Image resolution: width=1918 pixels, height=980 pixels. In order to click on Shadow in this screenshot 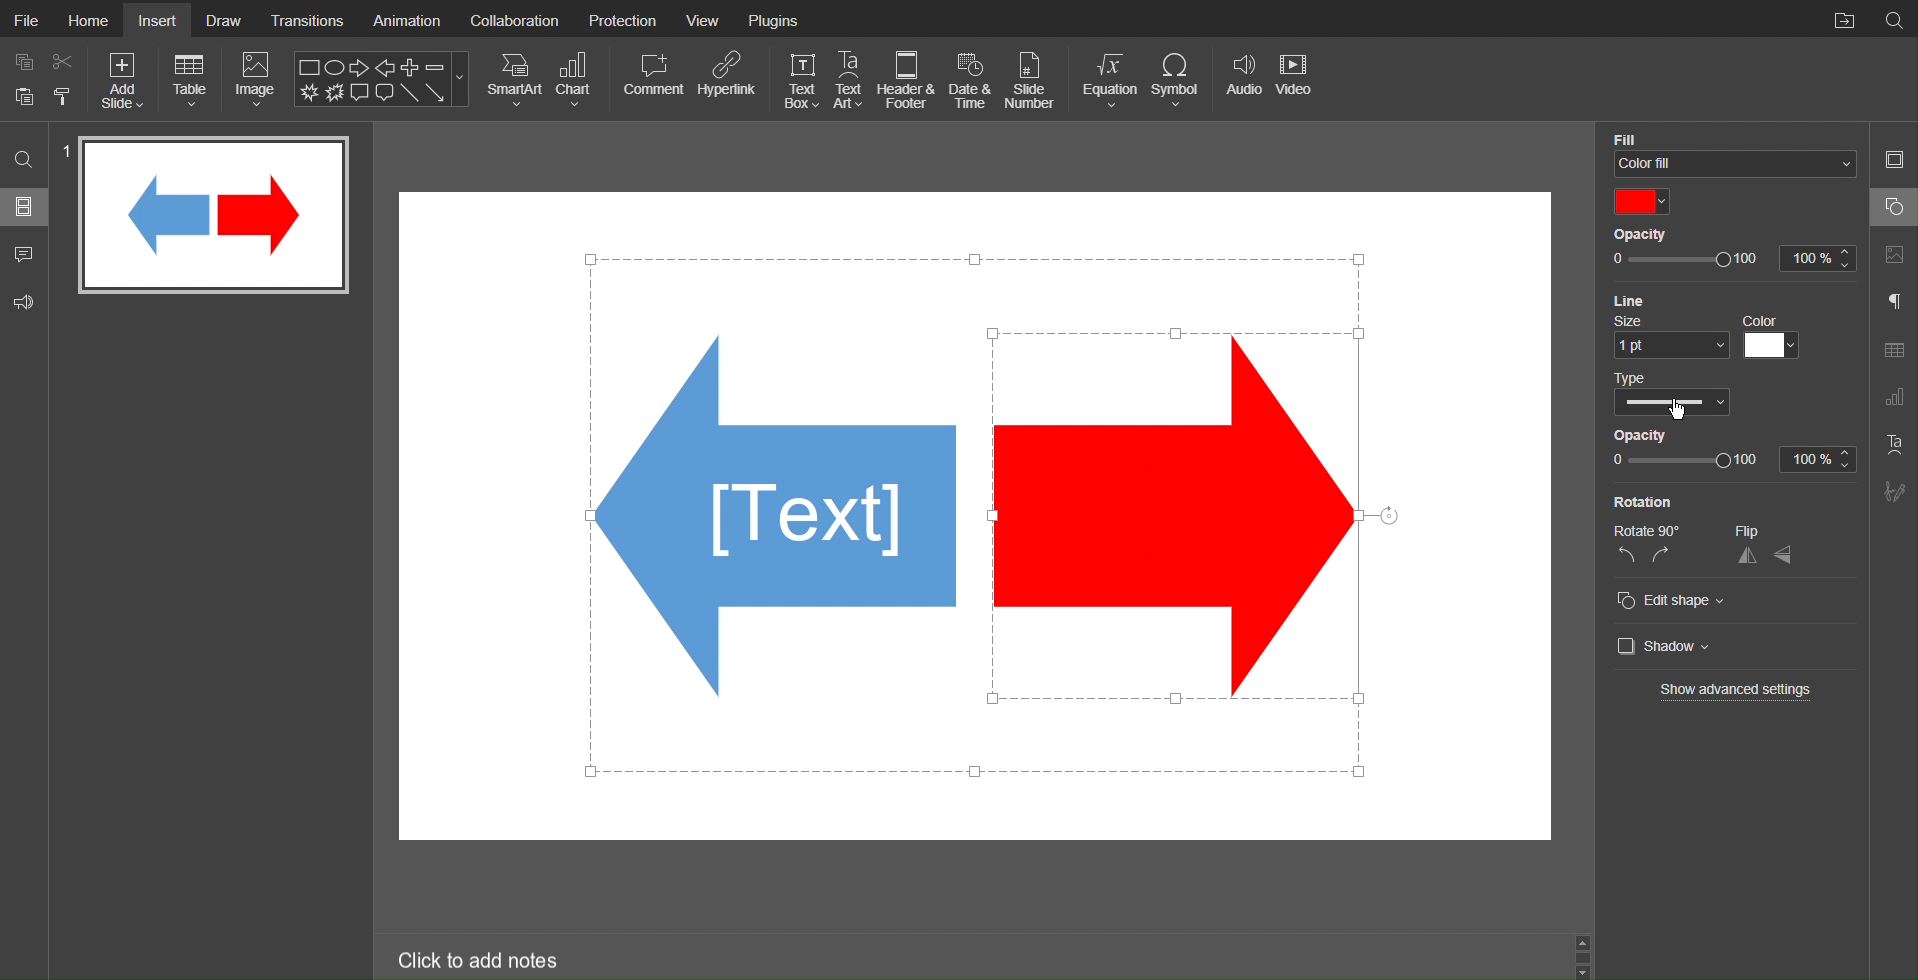, I will do `click(1669, 647)`.